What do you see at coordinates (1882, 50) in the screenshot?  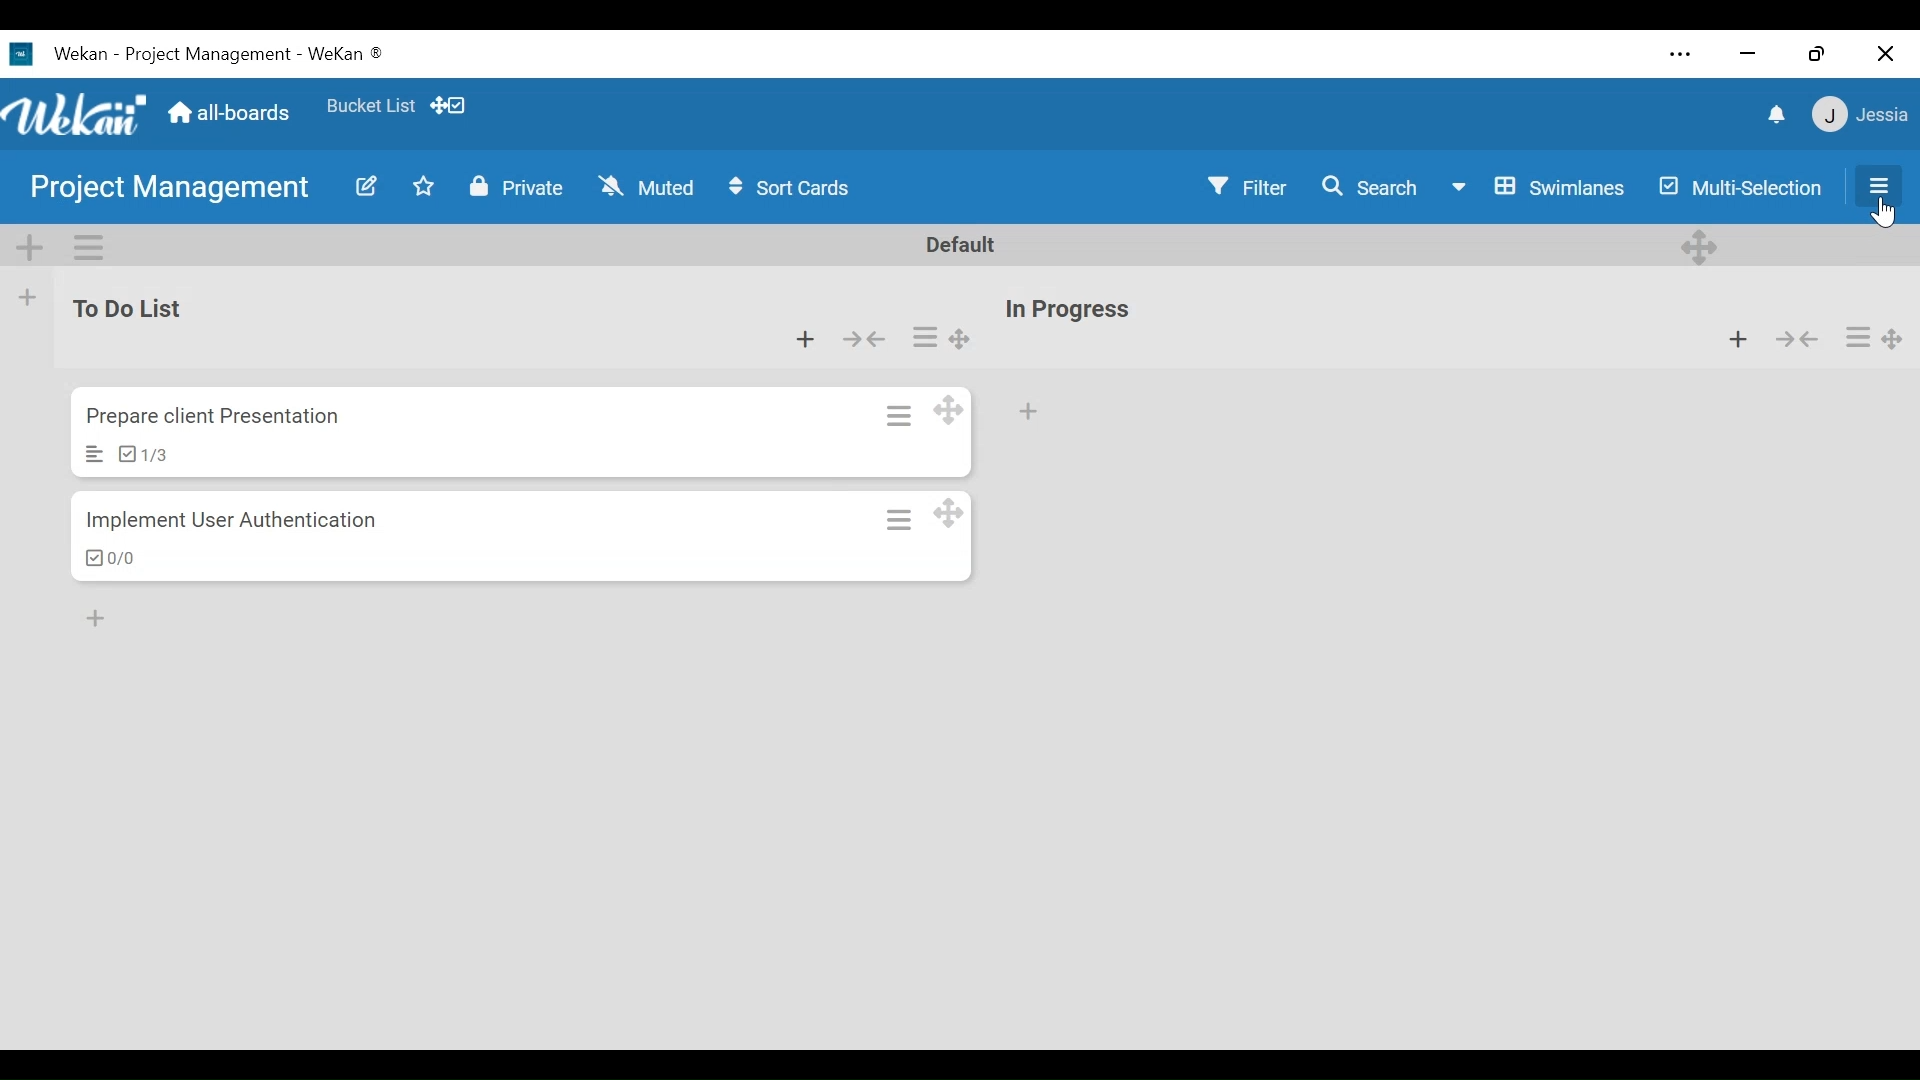 I see `close` at bounding box center [1882, 50].